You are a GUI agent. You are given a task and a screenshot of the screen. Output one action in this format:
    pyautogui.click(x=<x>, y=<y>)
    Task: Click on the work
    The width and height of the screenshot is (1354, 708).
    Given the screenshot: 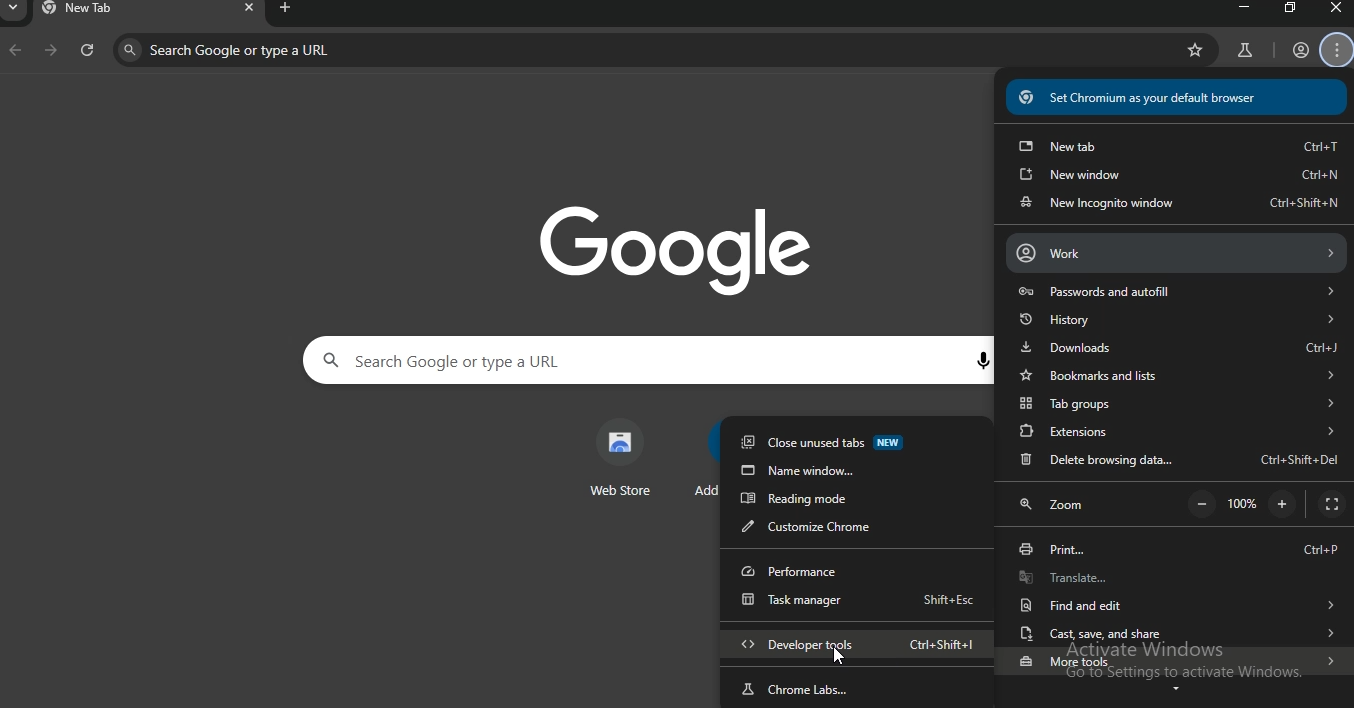 What is the action you would take?
    pyautogui.click(x=1175, y=252)
    